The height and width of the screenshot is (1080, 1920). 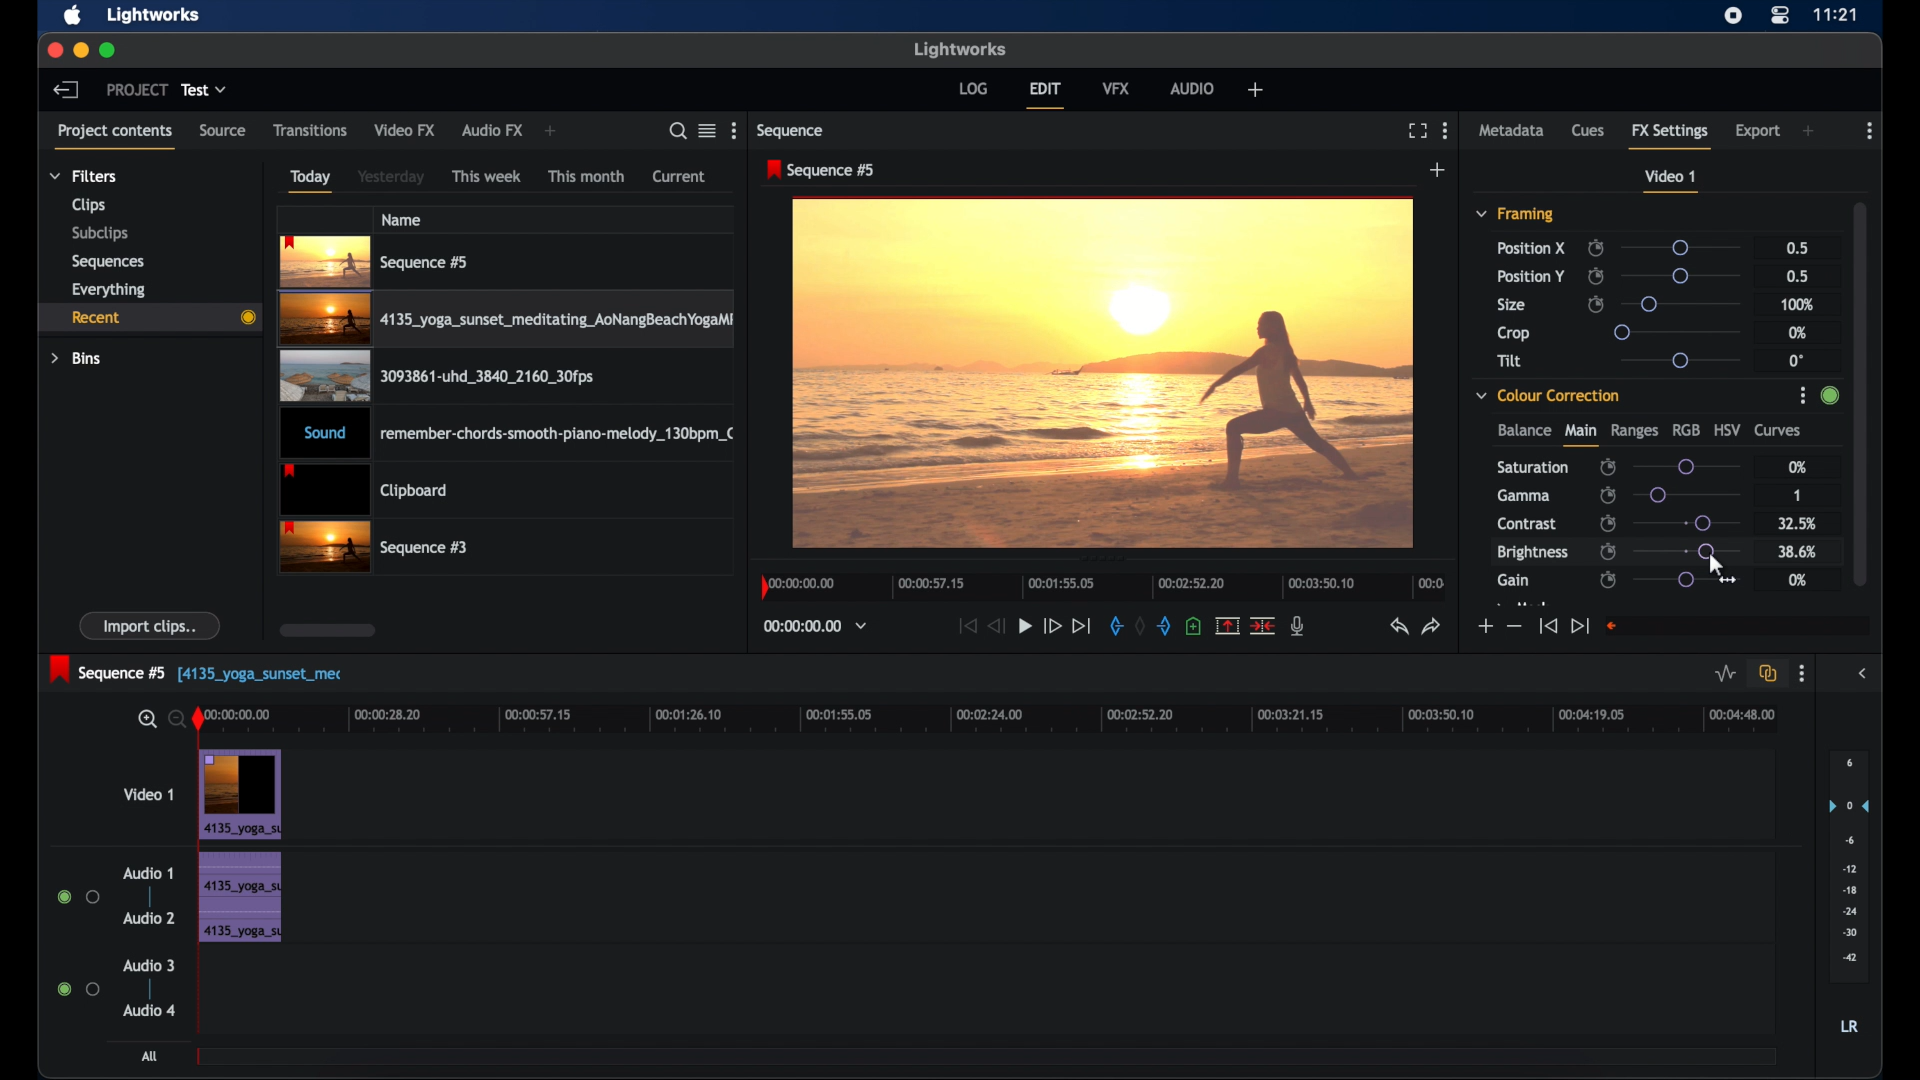 I want to click on in mark, so click(x=1115, y=629).